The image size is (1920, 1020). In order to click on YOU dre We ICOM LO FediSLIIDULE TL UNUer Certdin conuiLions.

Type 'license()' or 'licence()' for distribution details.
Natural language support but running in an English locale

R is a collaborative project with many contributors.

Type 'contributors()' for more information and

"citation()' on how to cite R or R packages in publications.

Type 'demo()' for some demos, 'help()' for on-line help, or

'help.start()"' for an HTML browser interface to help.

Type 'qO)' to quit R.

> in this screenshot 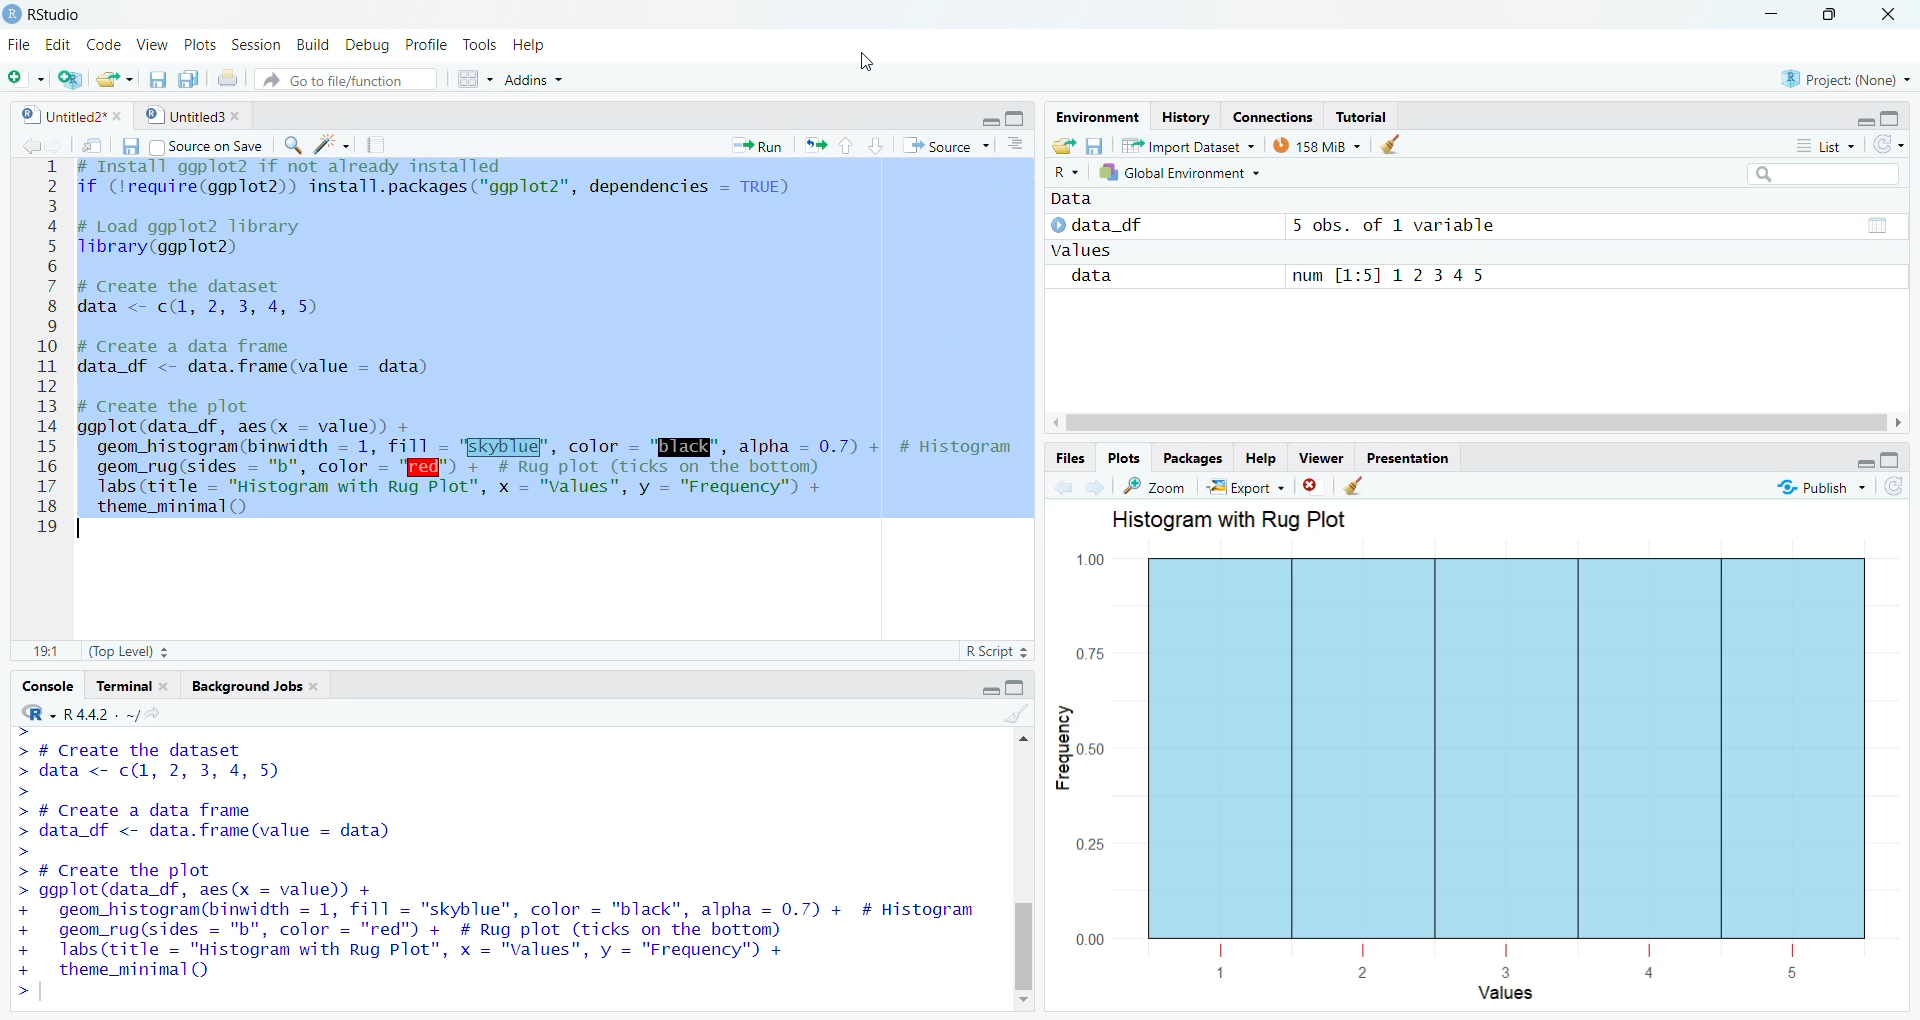, I will do `click(452, 851)`.